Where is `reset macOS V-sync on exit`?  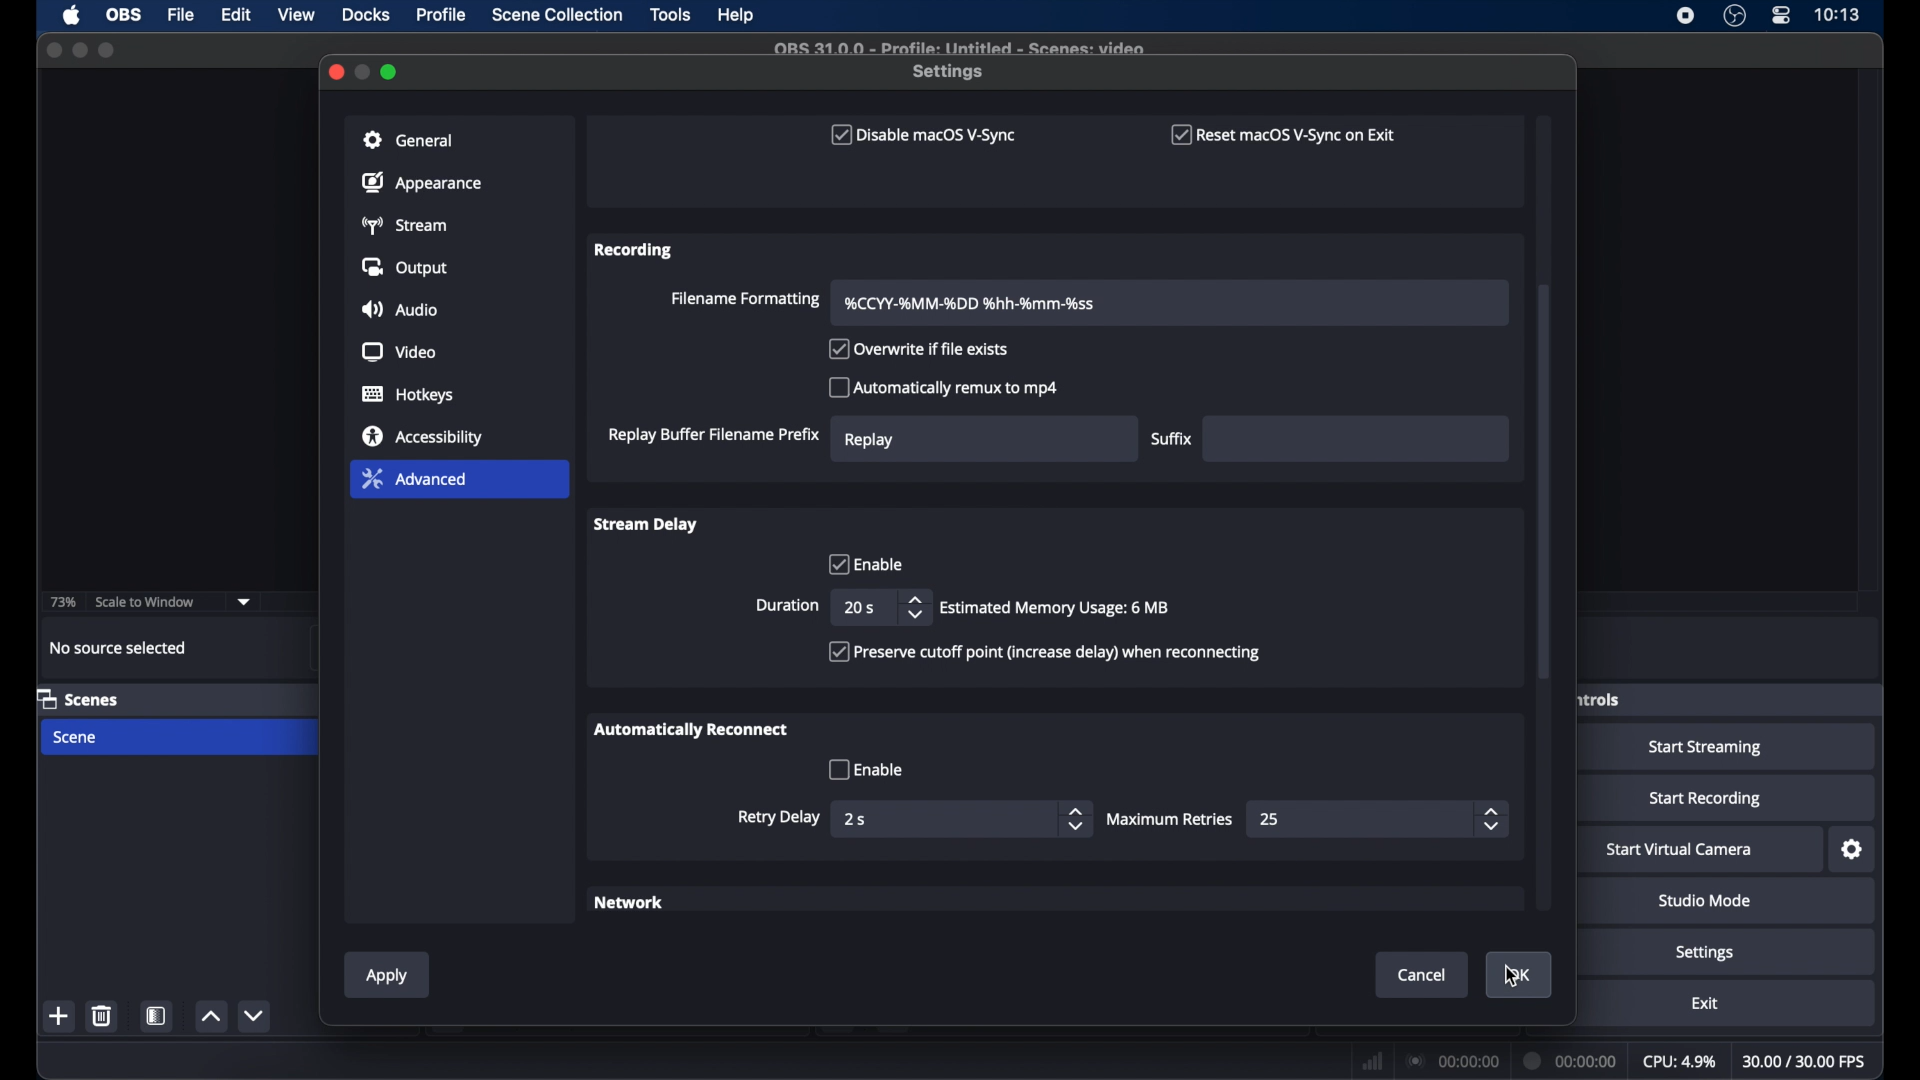 reset macOS V-sync on exit is located at coordinates (1284, 134).